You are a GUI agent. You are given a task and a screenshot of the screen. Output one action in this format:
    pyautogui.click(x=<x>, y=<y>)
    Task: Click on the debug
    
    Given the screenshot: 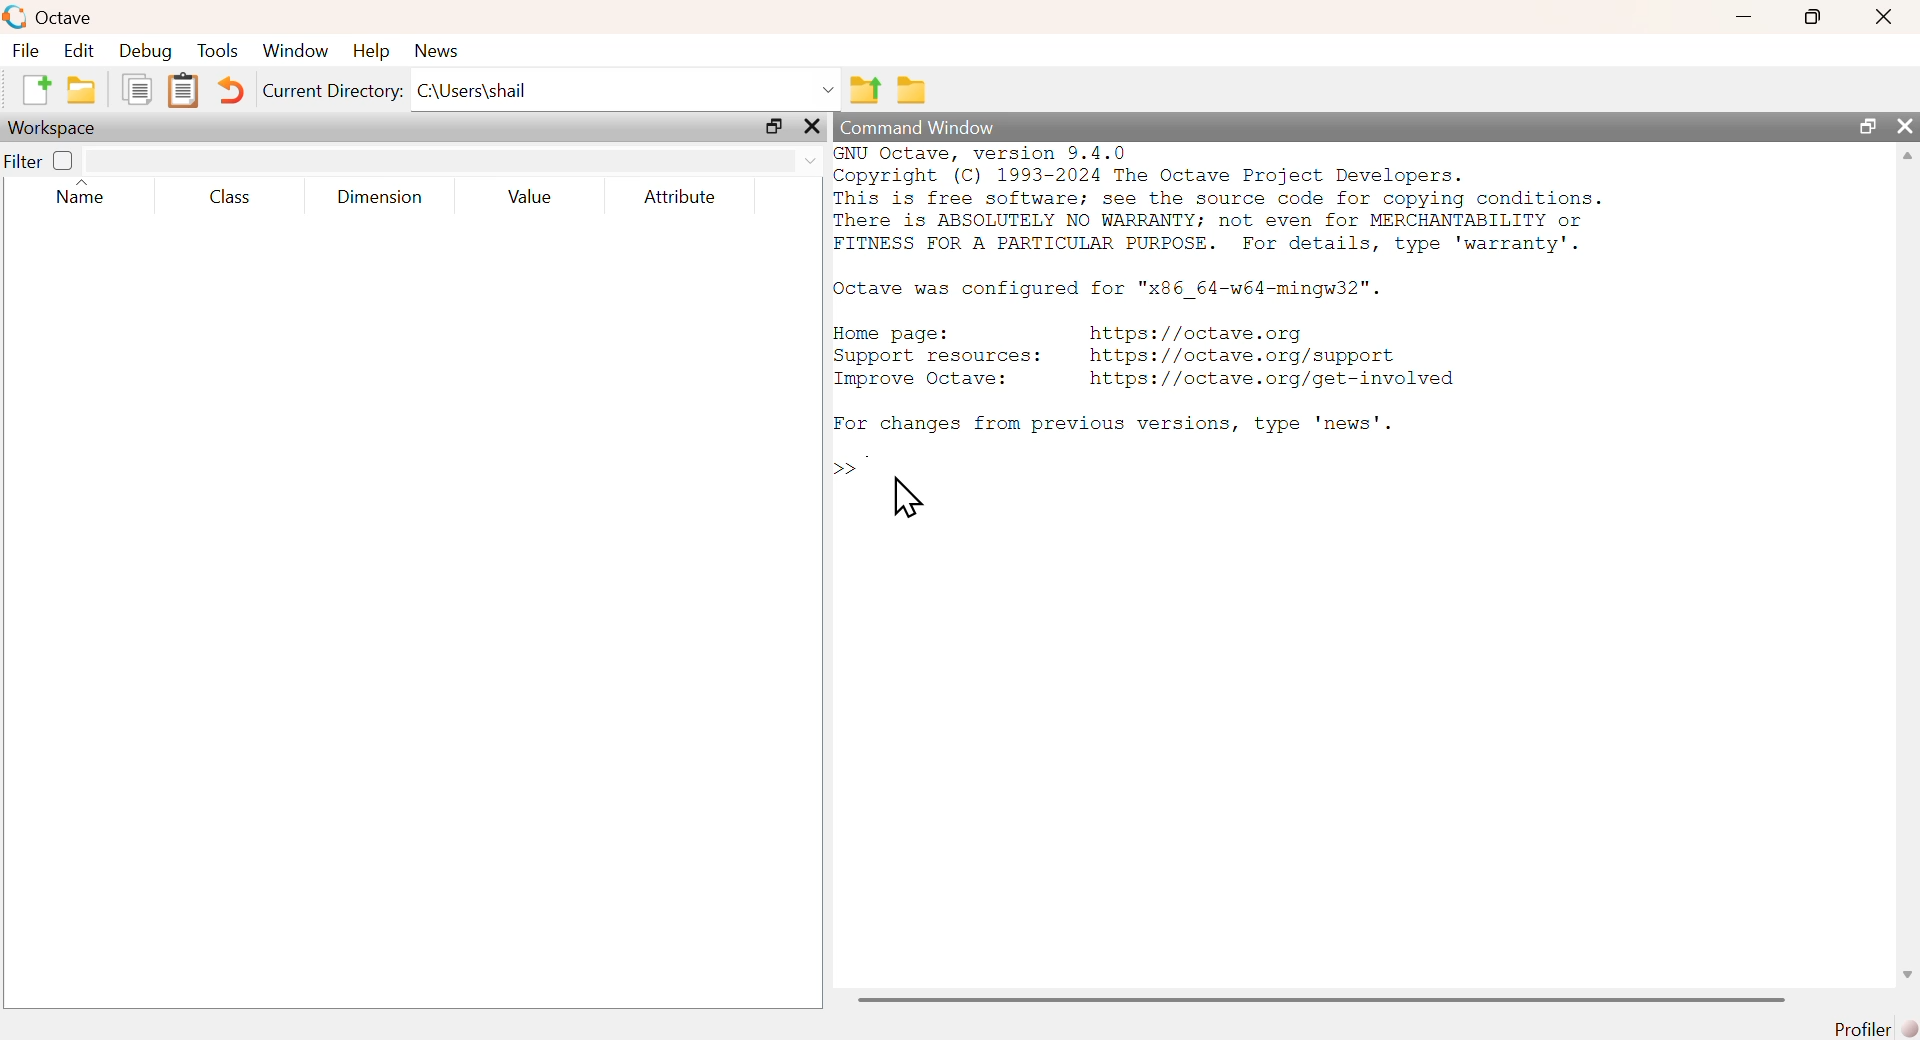 What is the action you would take?
    pyautogui.click(x=146, y=52)
    